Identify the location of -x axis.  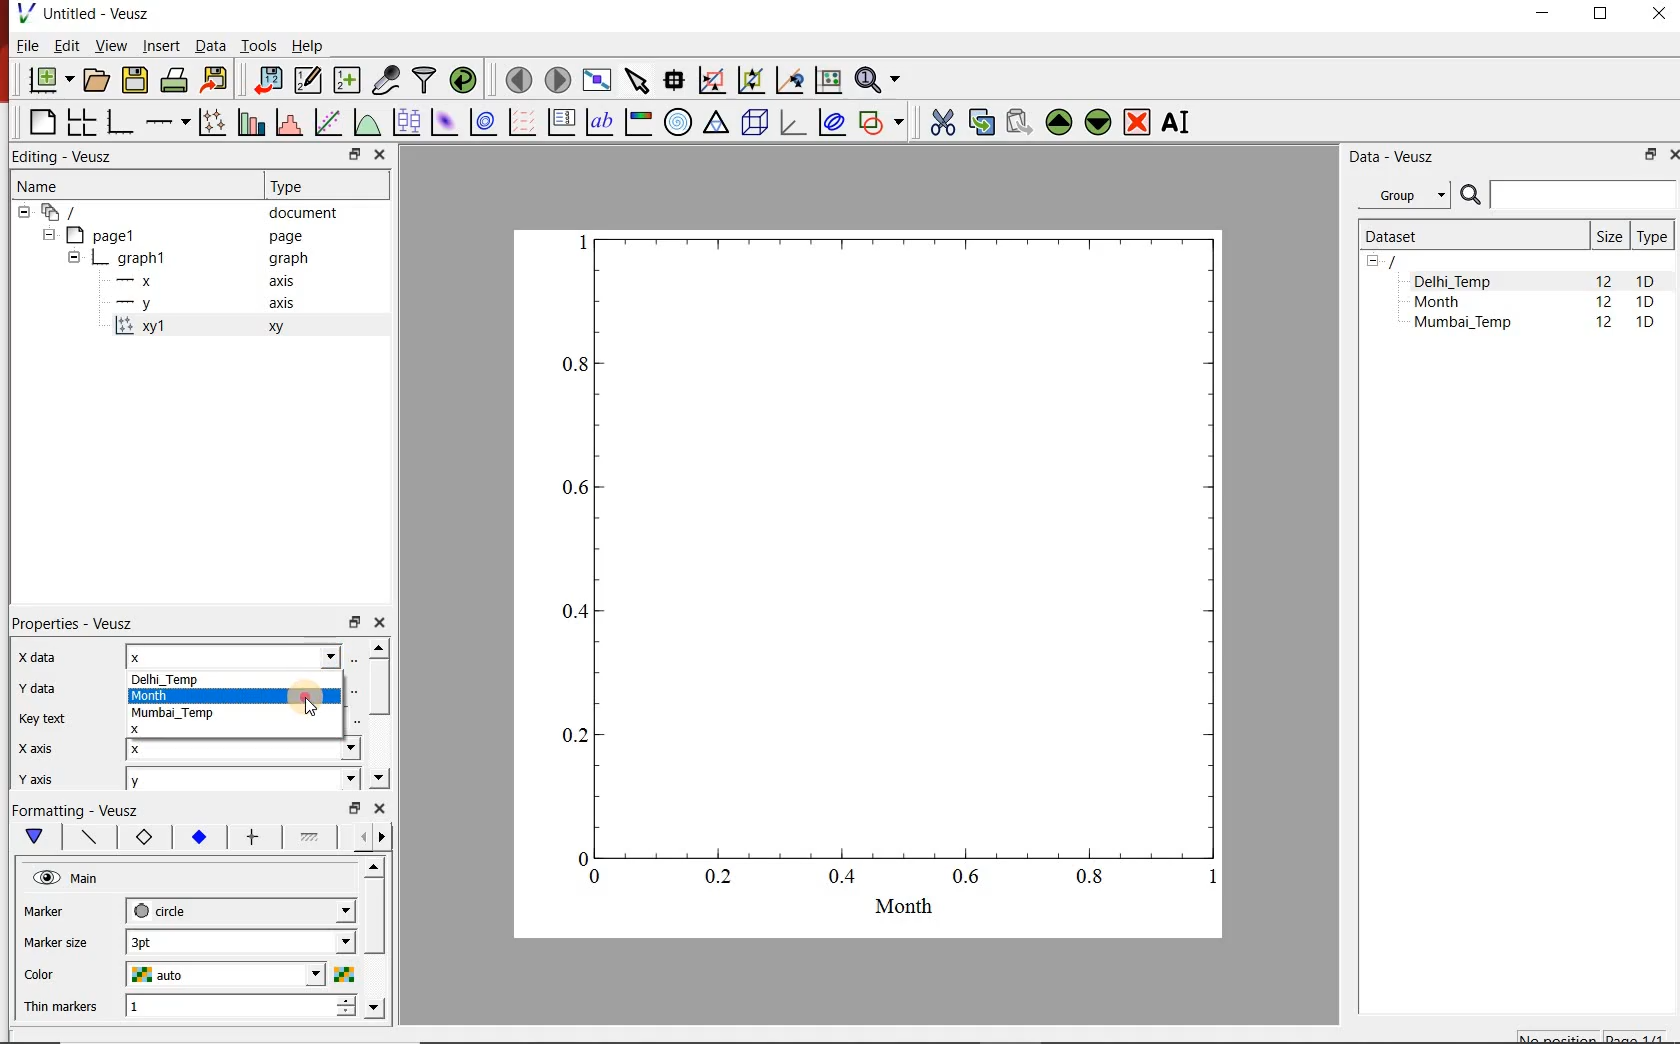
(197, 282).